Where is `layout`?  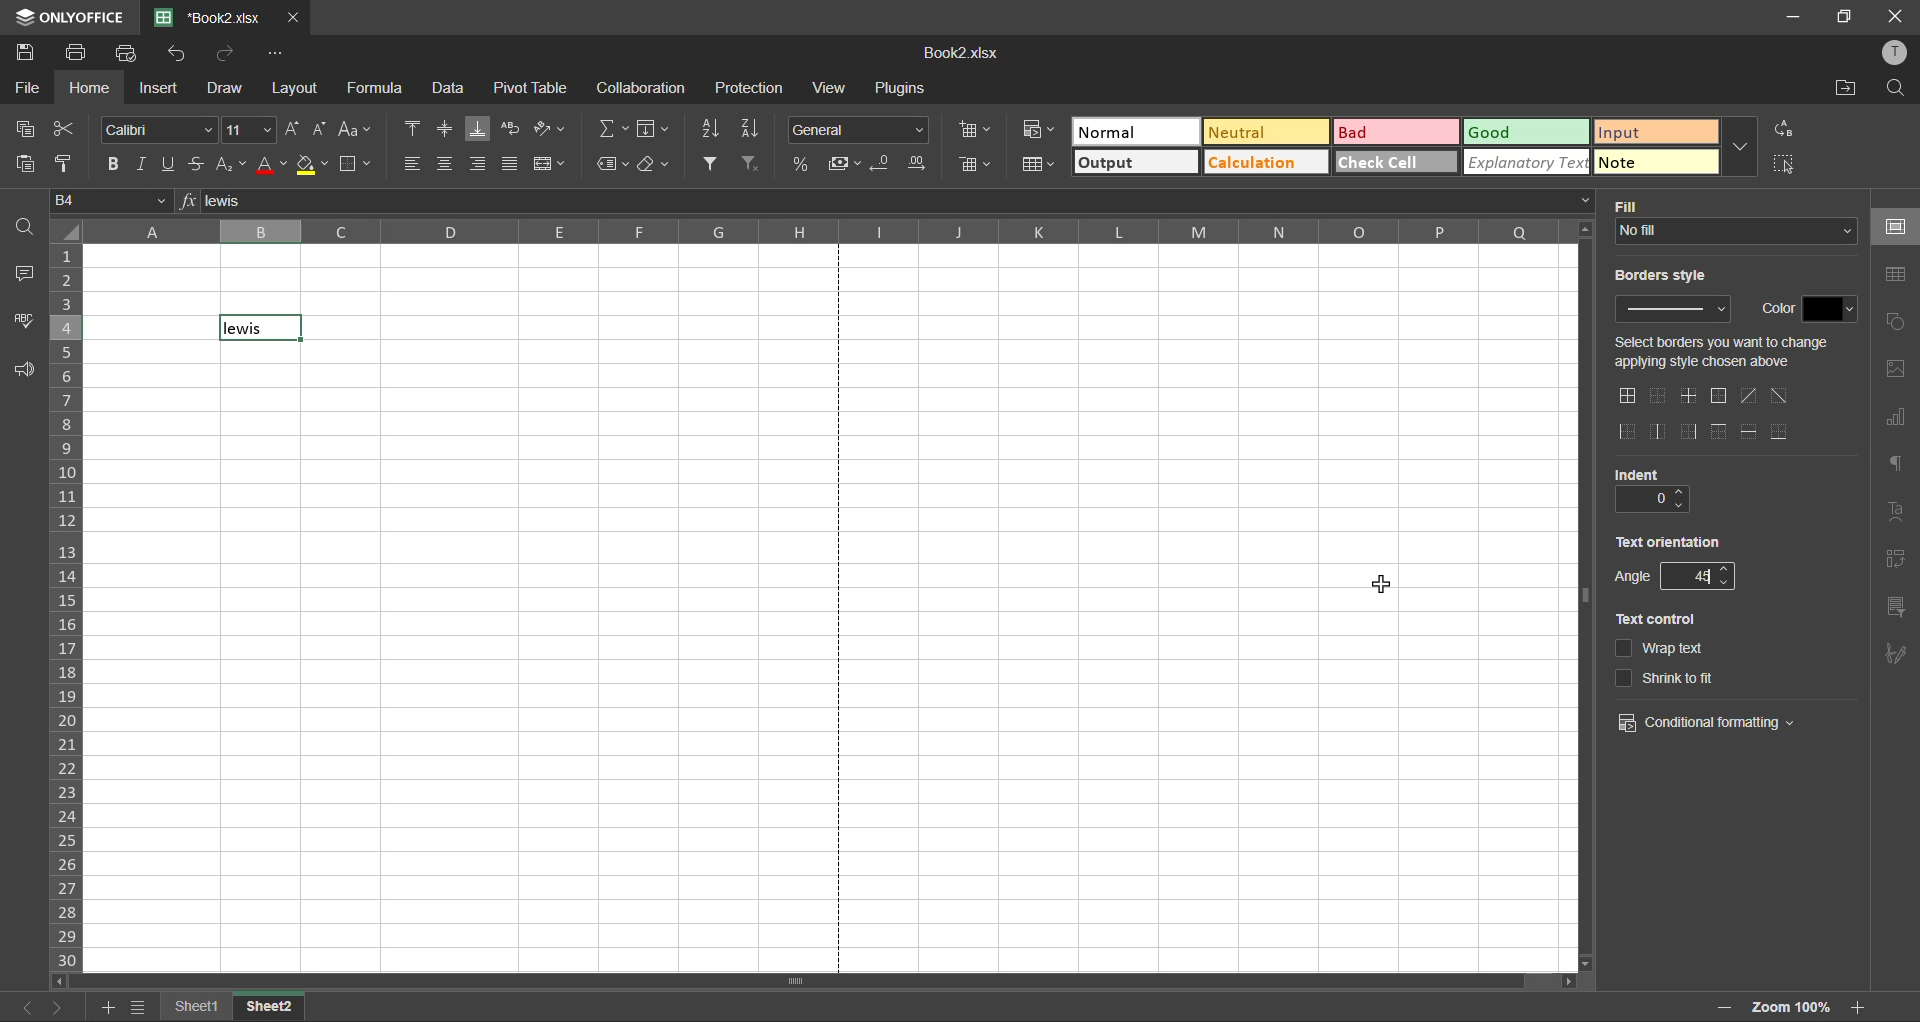
layout is located at coordinates (294, 88).